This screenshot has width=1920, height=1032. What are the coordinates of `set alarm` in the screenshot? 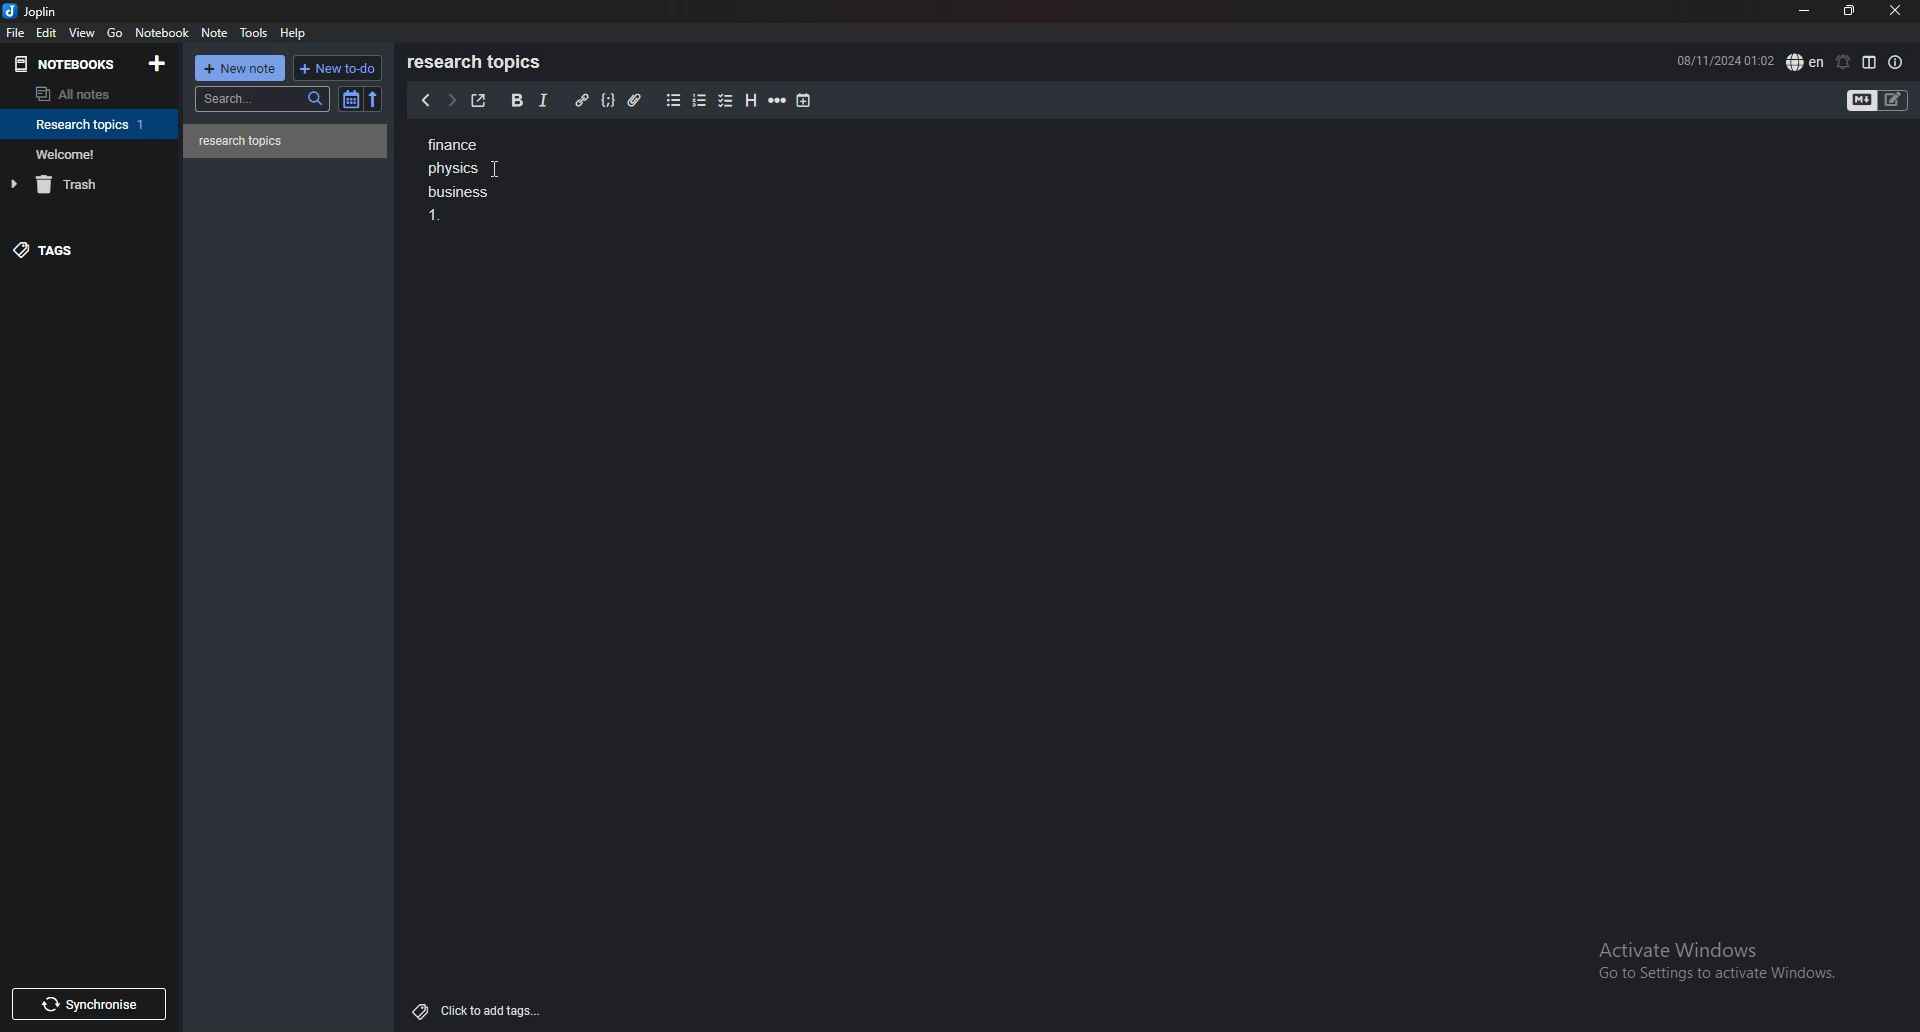 It's located at (1841, 62).